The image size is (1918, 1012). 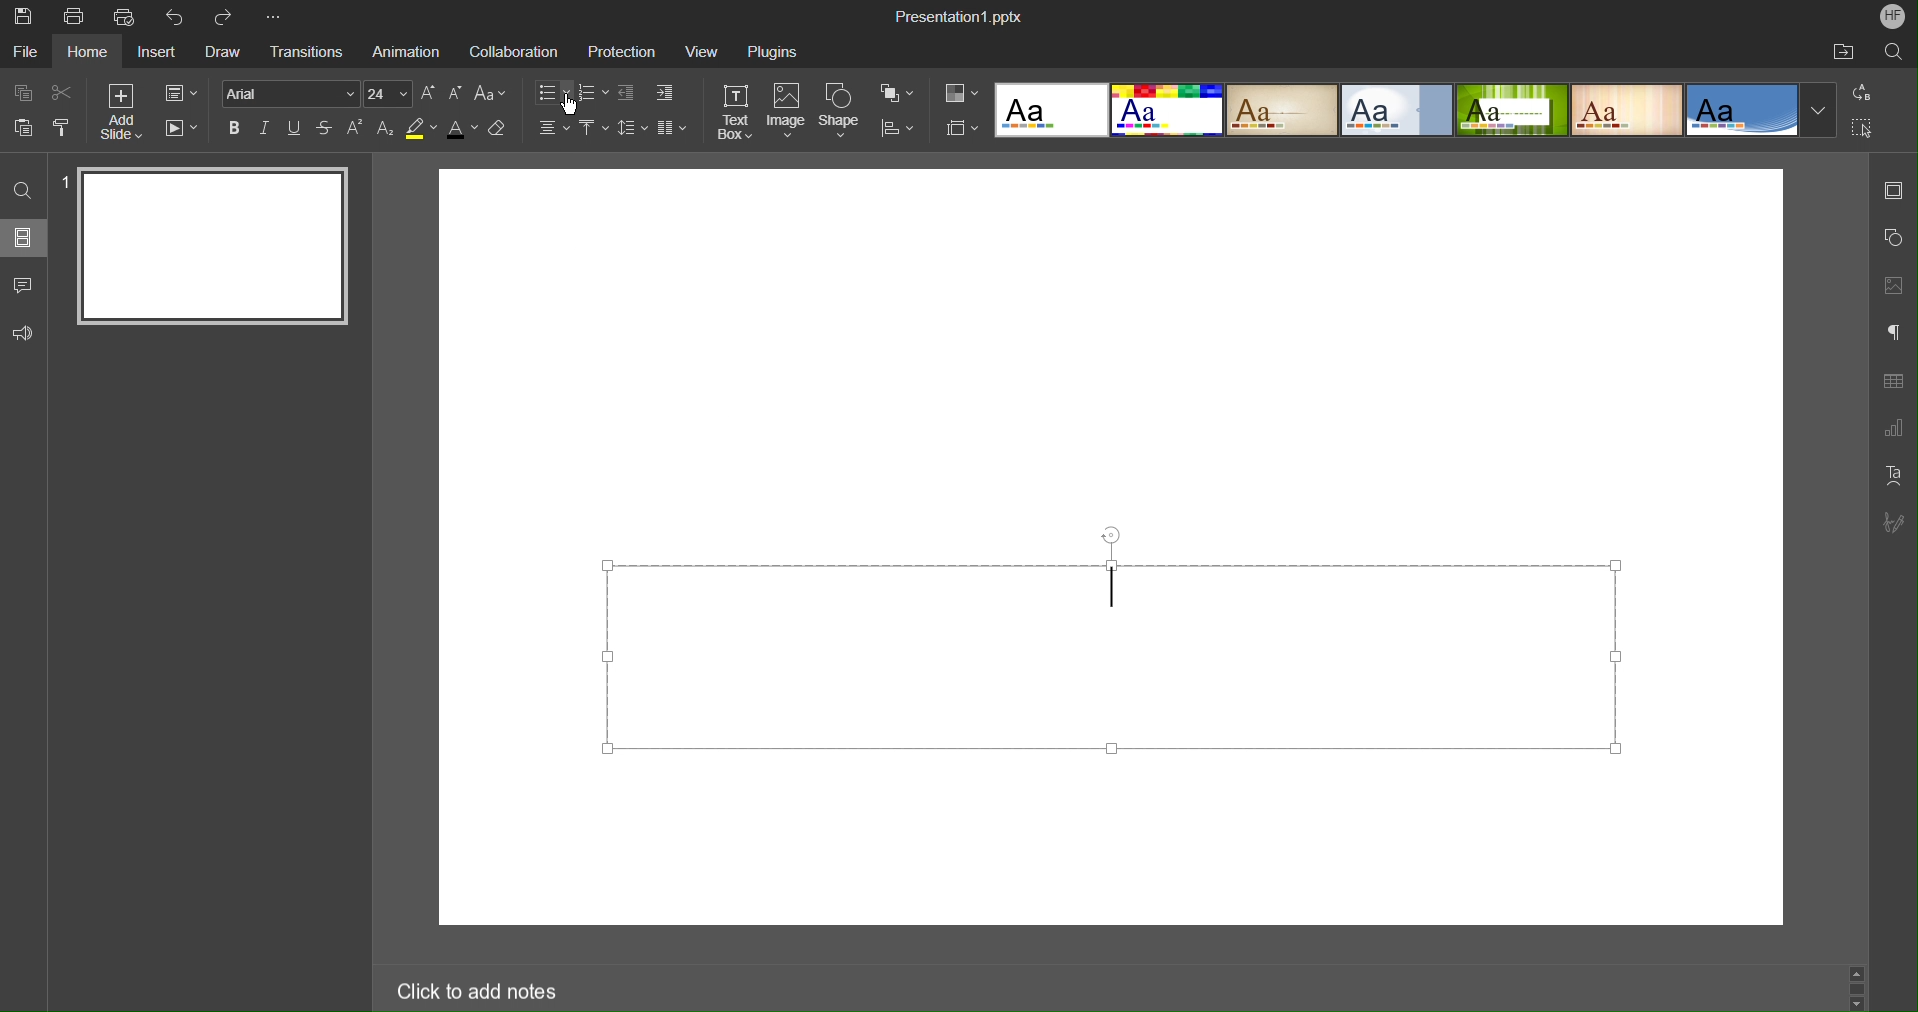 What do you see at coordinates (227, 16) in the screenshot?
I see `Redo` at bounding box center [227, 16].